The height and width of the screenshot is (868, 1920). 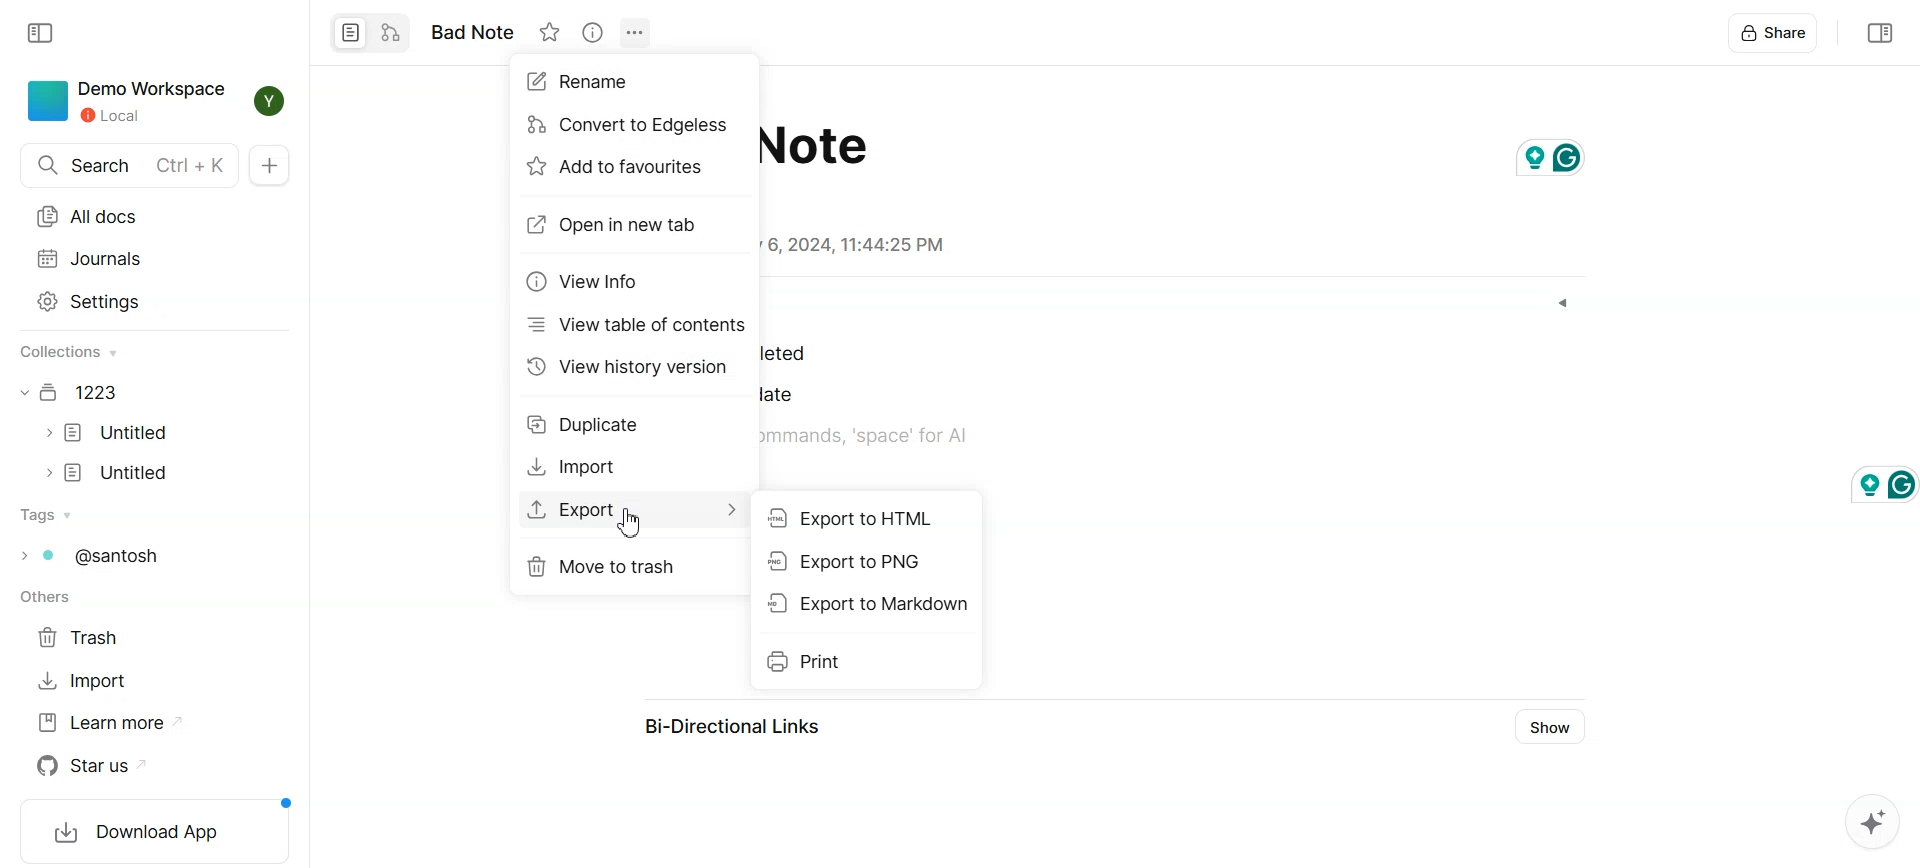 I want to click on Journals, so click(x=128, y=257).